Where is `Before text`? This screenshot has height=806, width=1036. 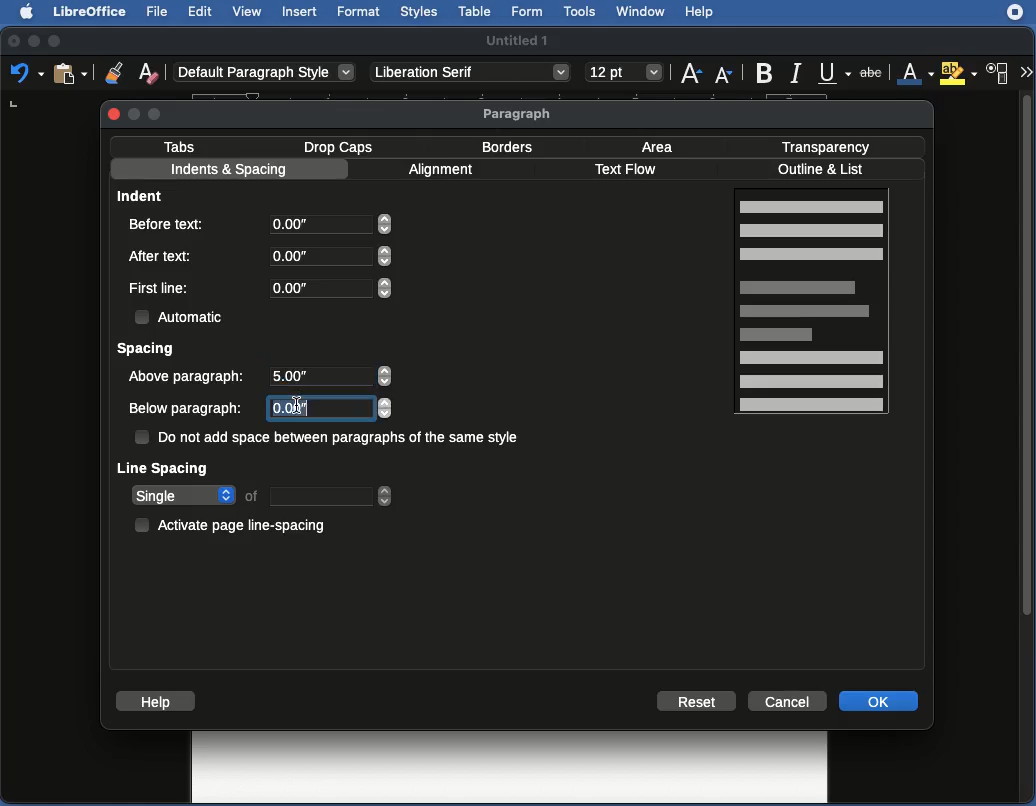 Before text is located at coordinates (173, 223).